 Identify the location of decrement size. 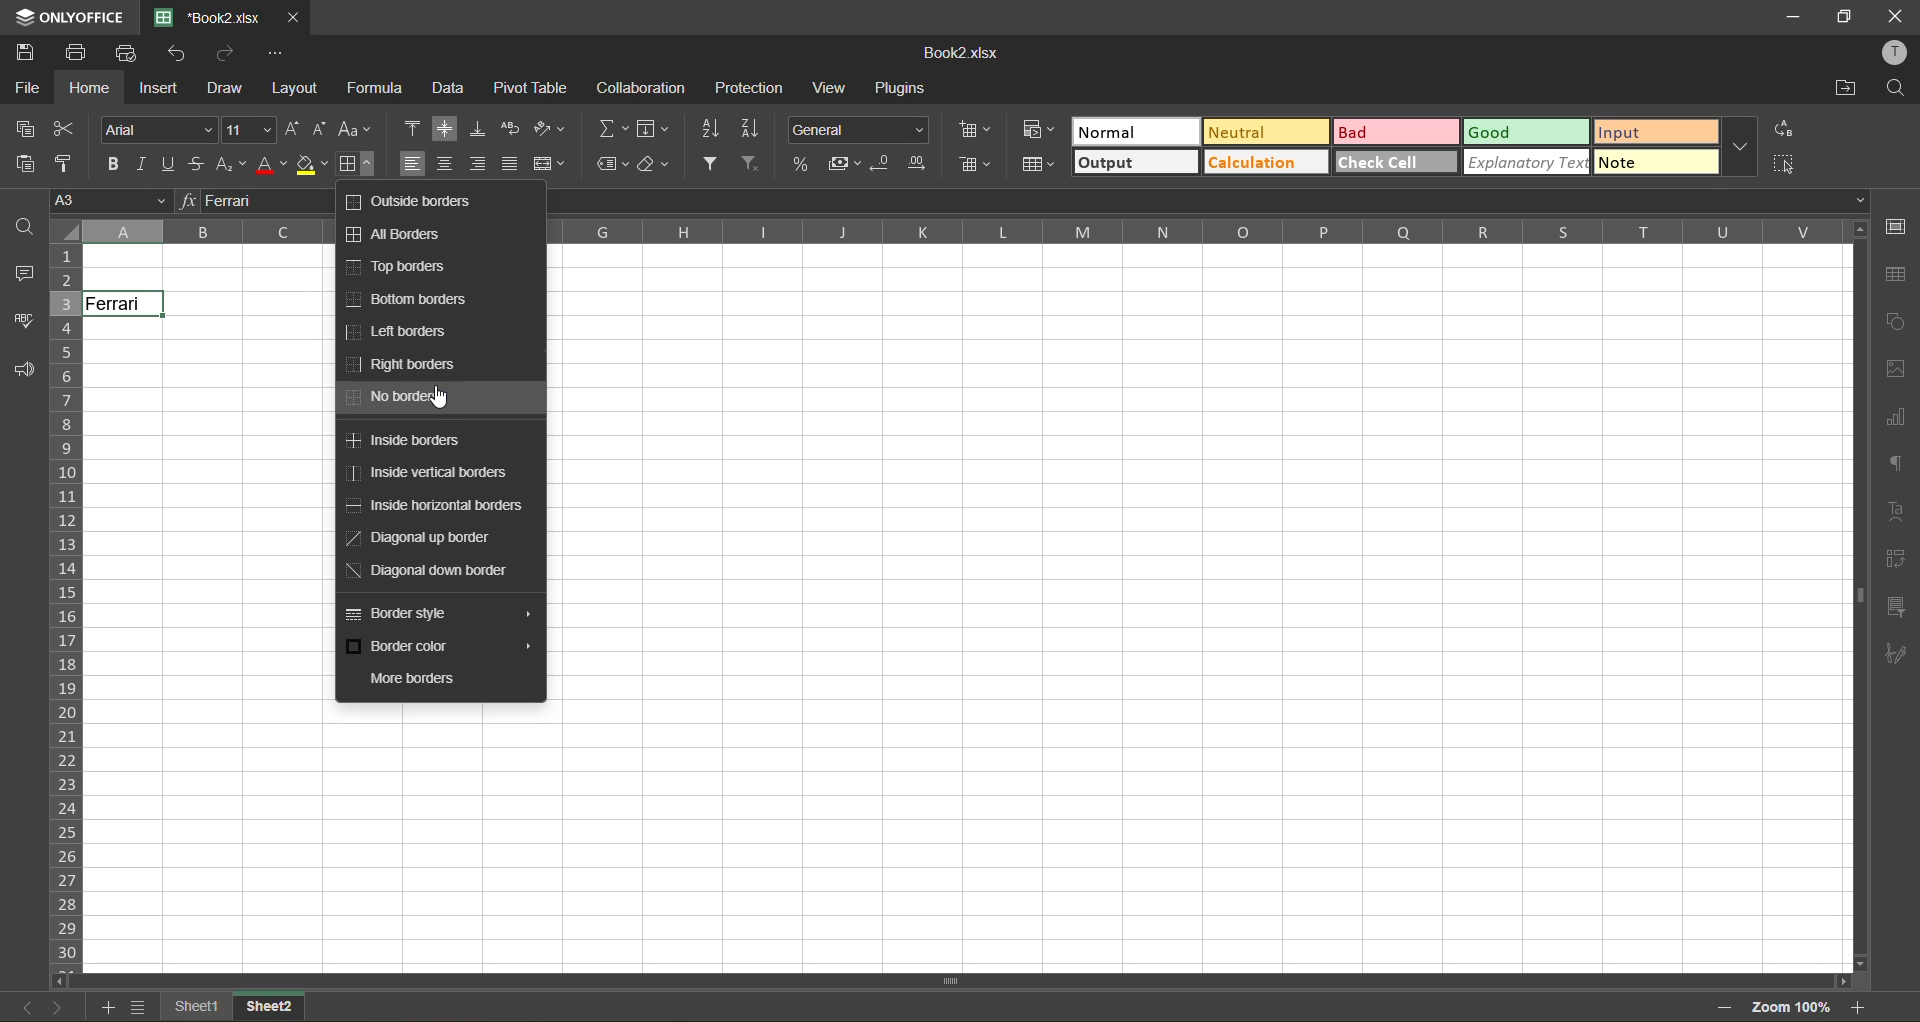
(320, 130).